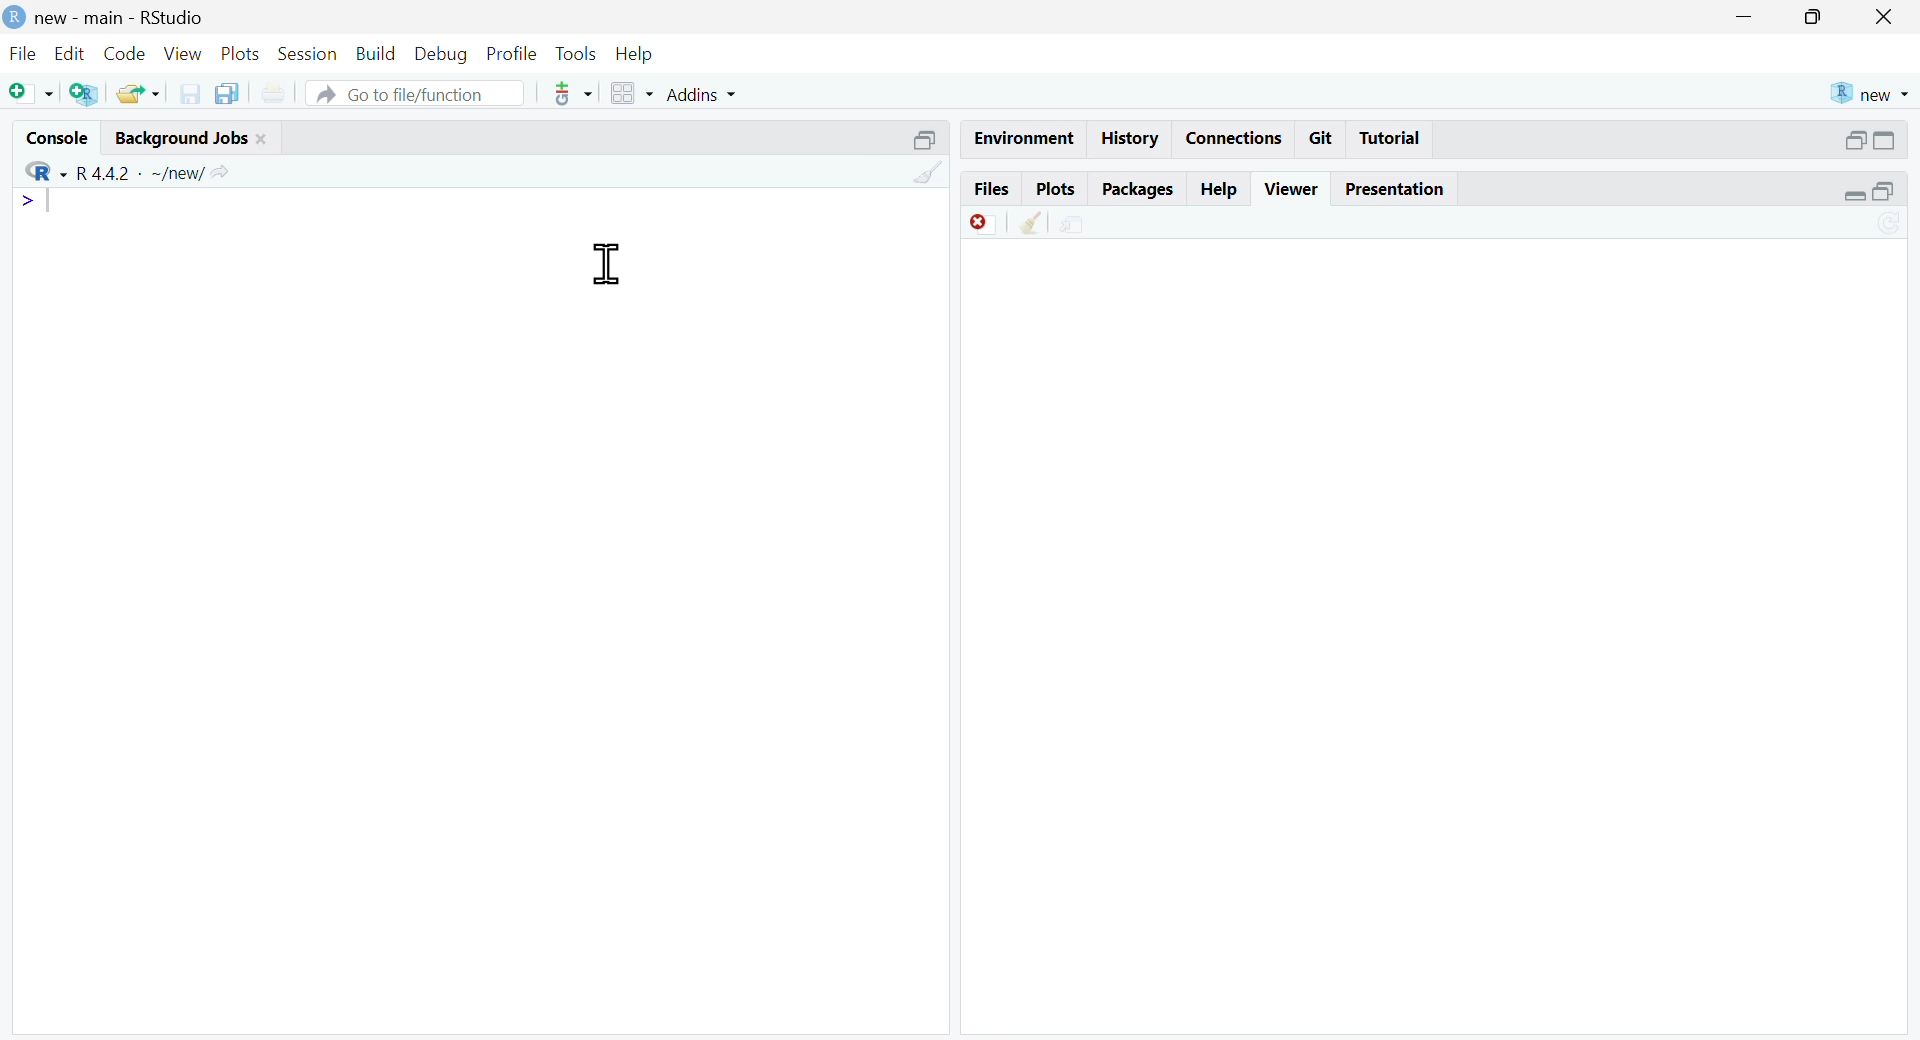 The height and width of the screenshot is (1040, 1920). What do you see at coordinates (990, 189) in the screenshot?
I see `files` at bounding box center [990, 189].